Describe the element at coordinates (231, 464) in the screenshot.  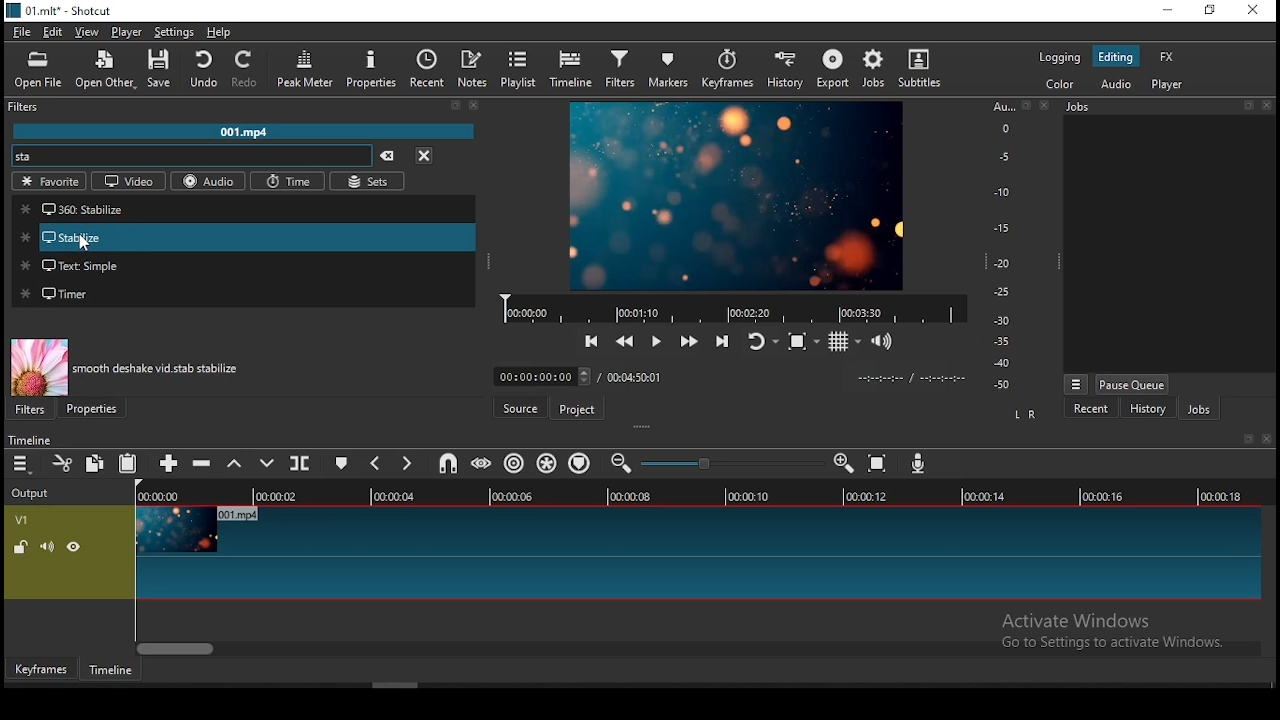
I see `lift` at that location.